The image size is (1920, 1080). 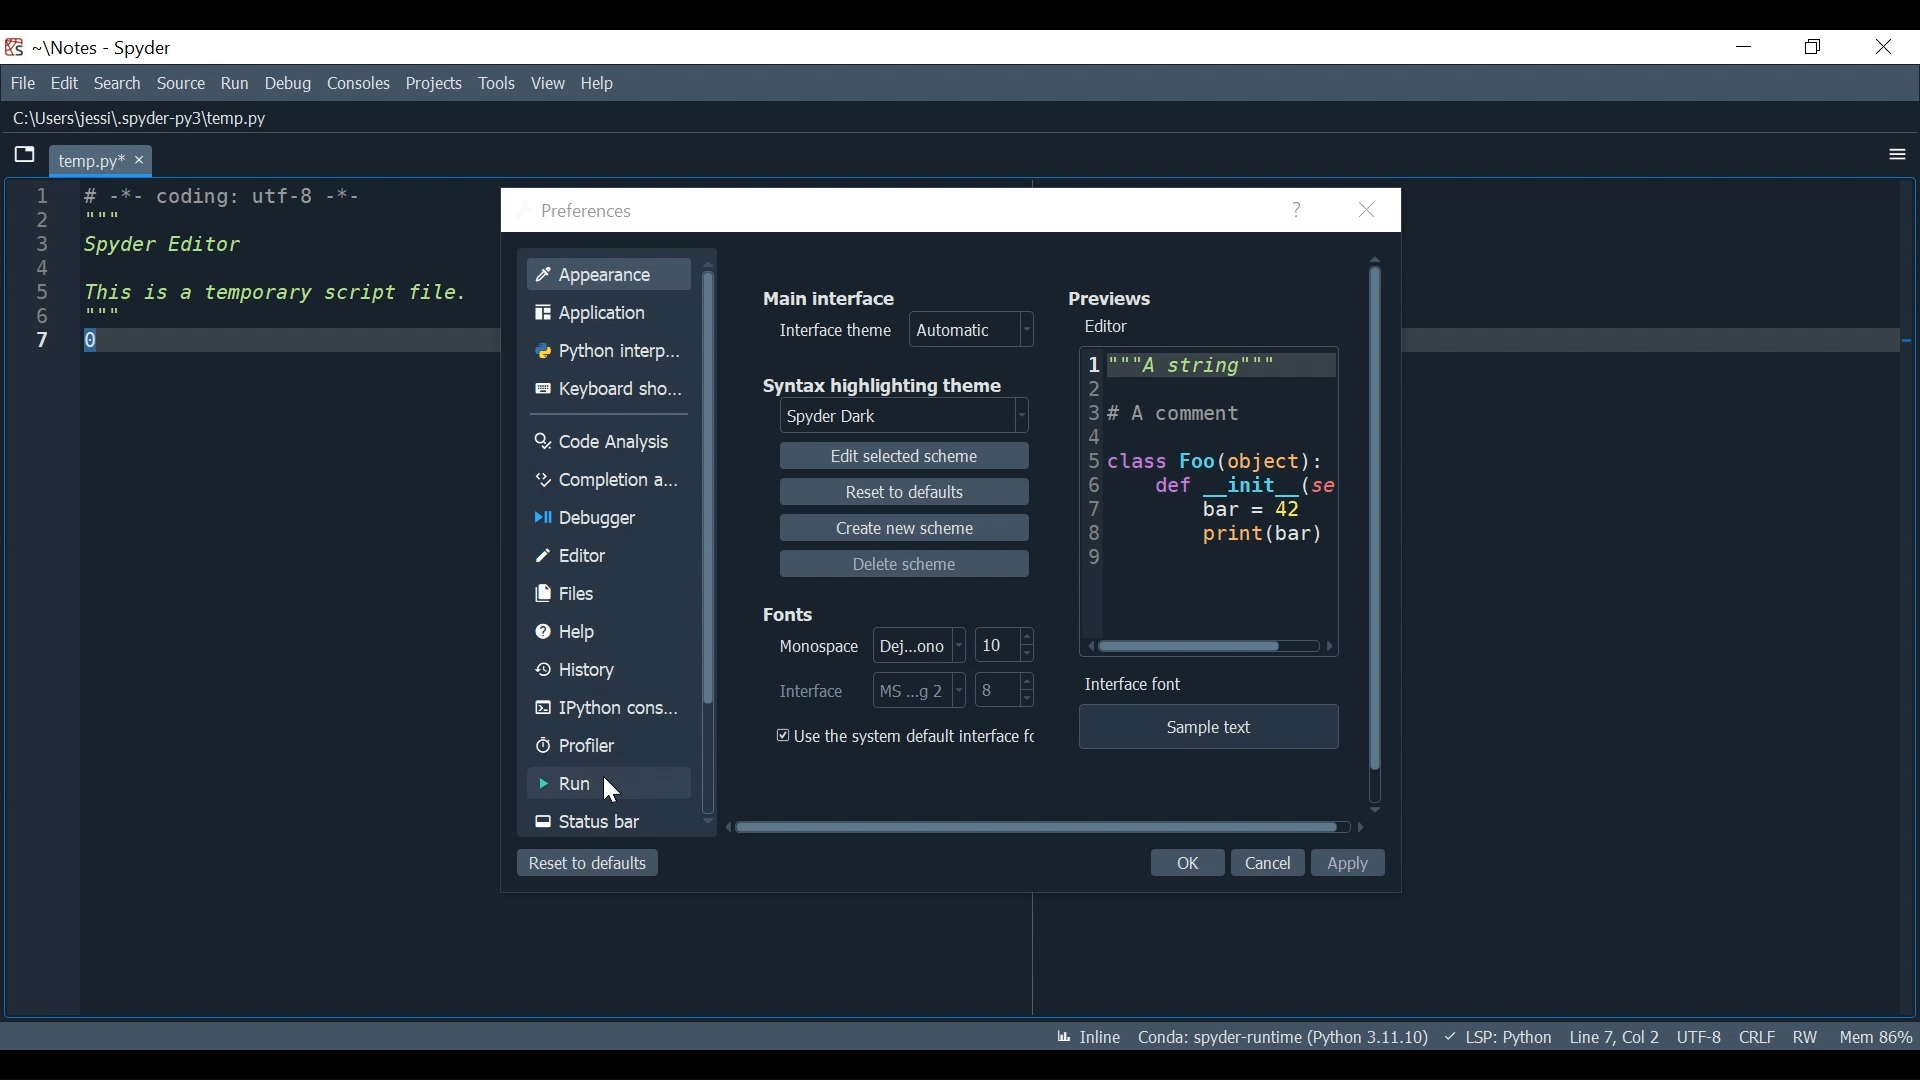 What do you see at coordinates (20, 83) in the screenshot?
I see `File` at bounding box center [20, 83].